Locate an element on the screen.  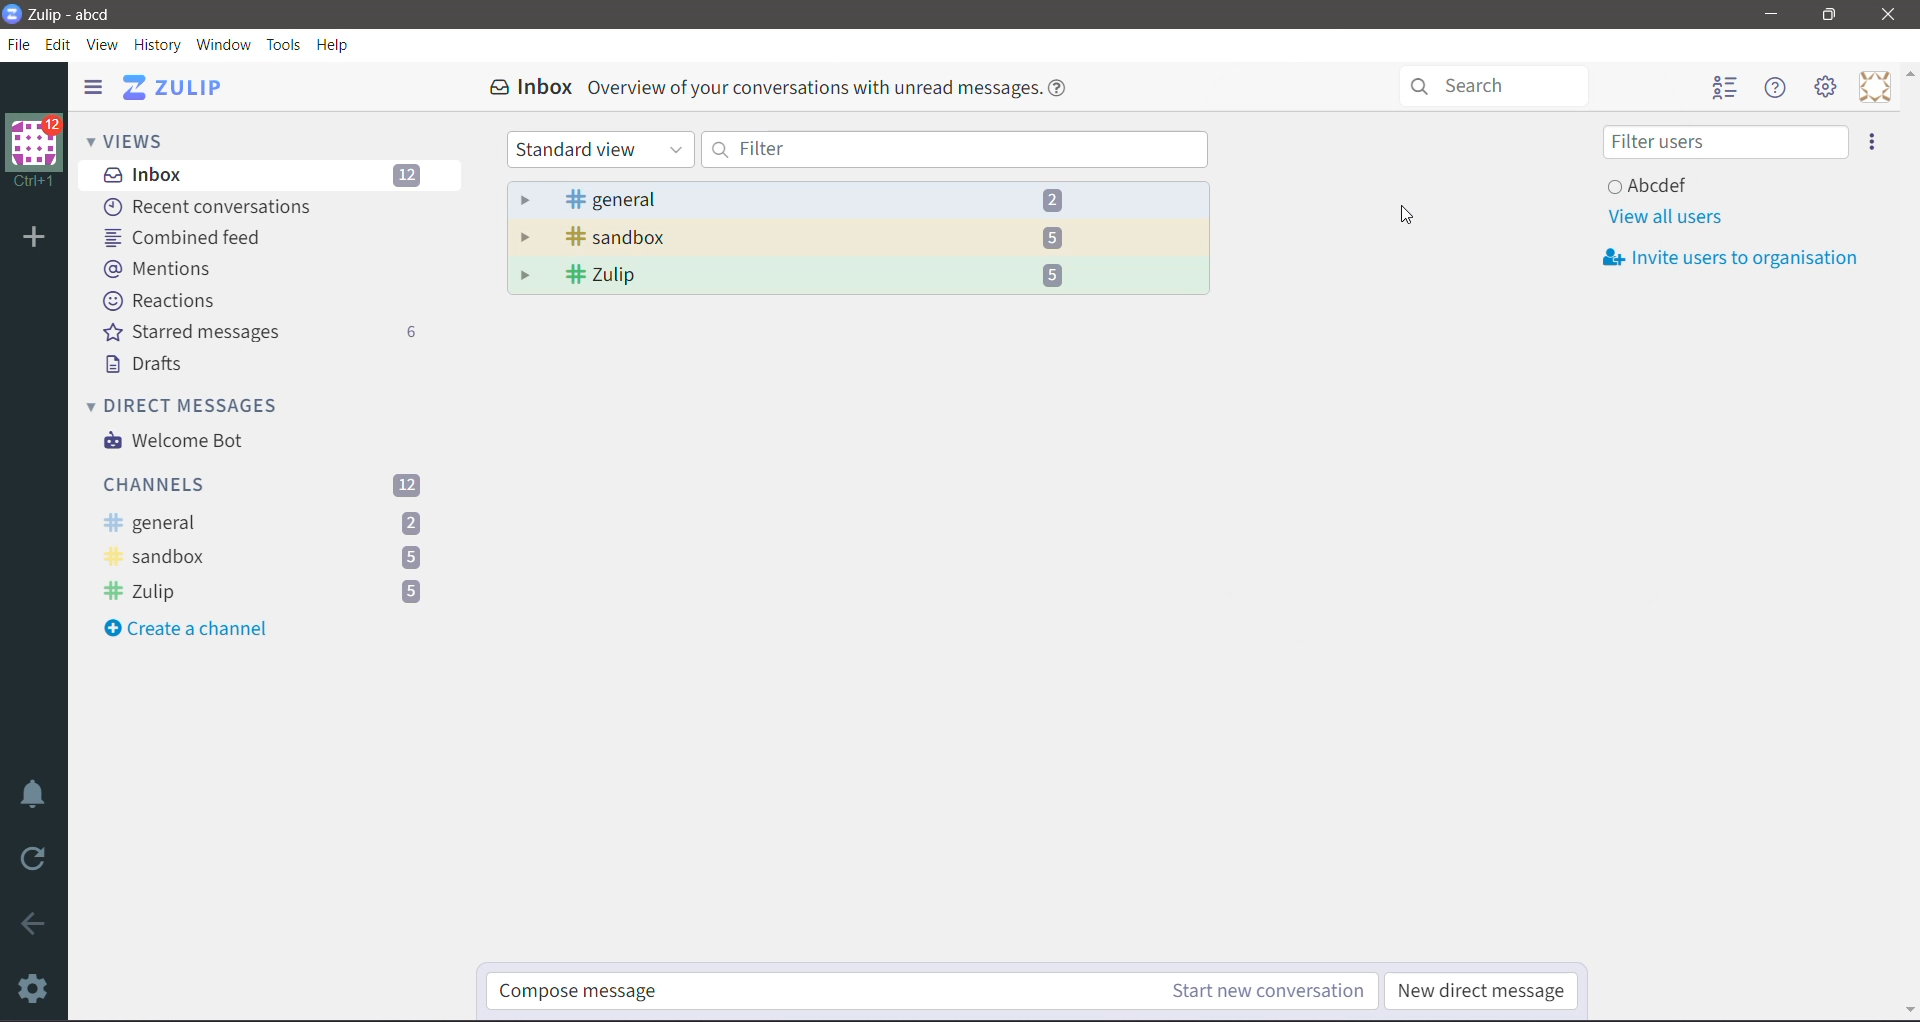
Zulip - 5 is located at coordinates (860, 277).